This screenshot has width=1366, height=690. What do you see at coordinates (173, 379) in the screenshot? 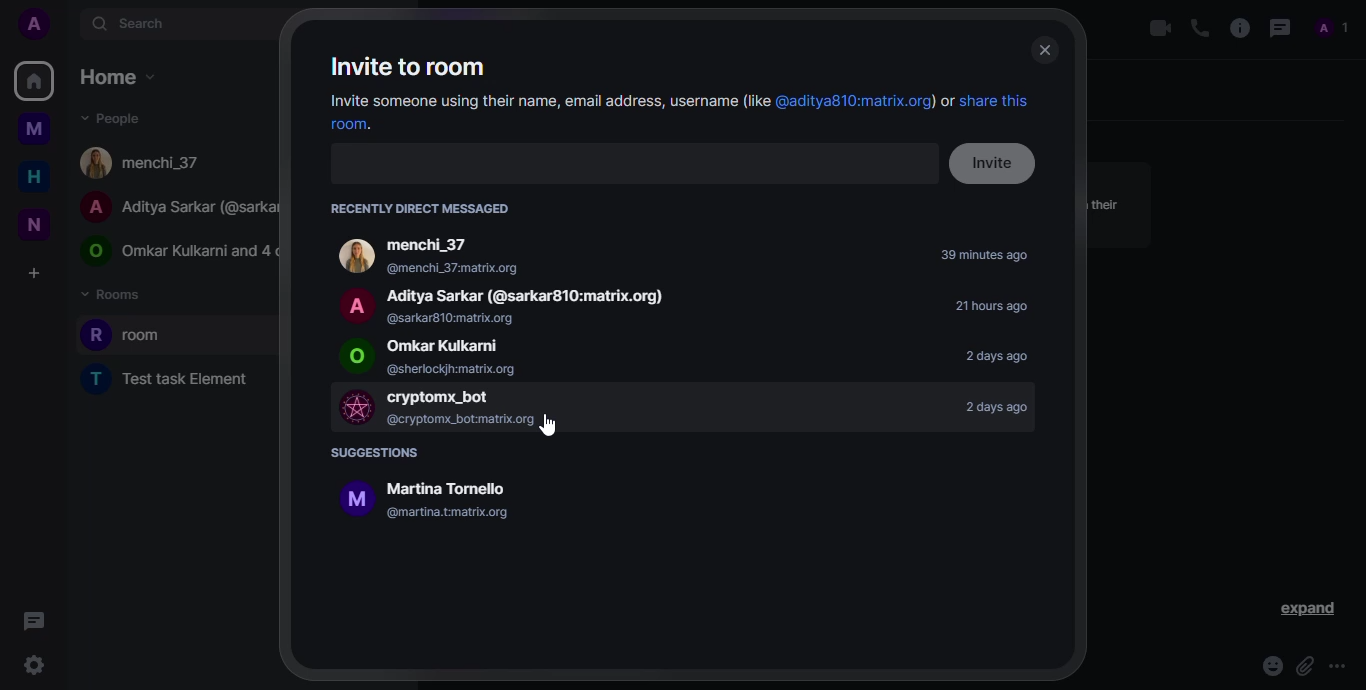
I see `new task element` at bounding box center [173, 379].